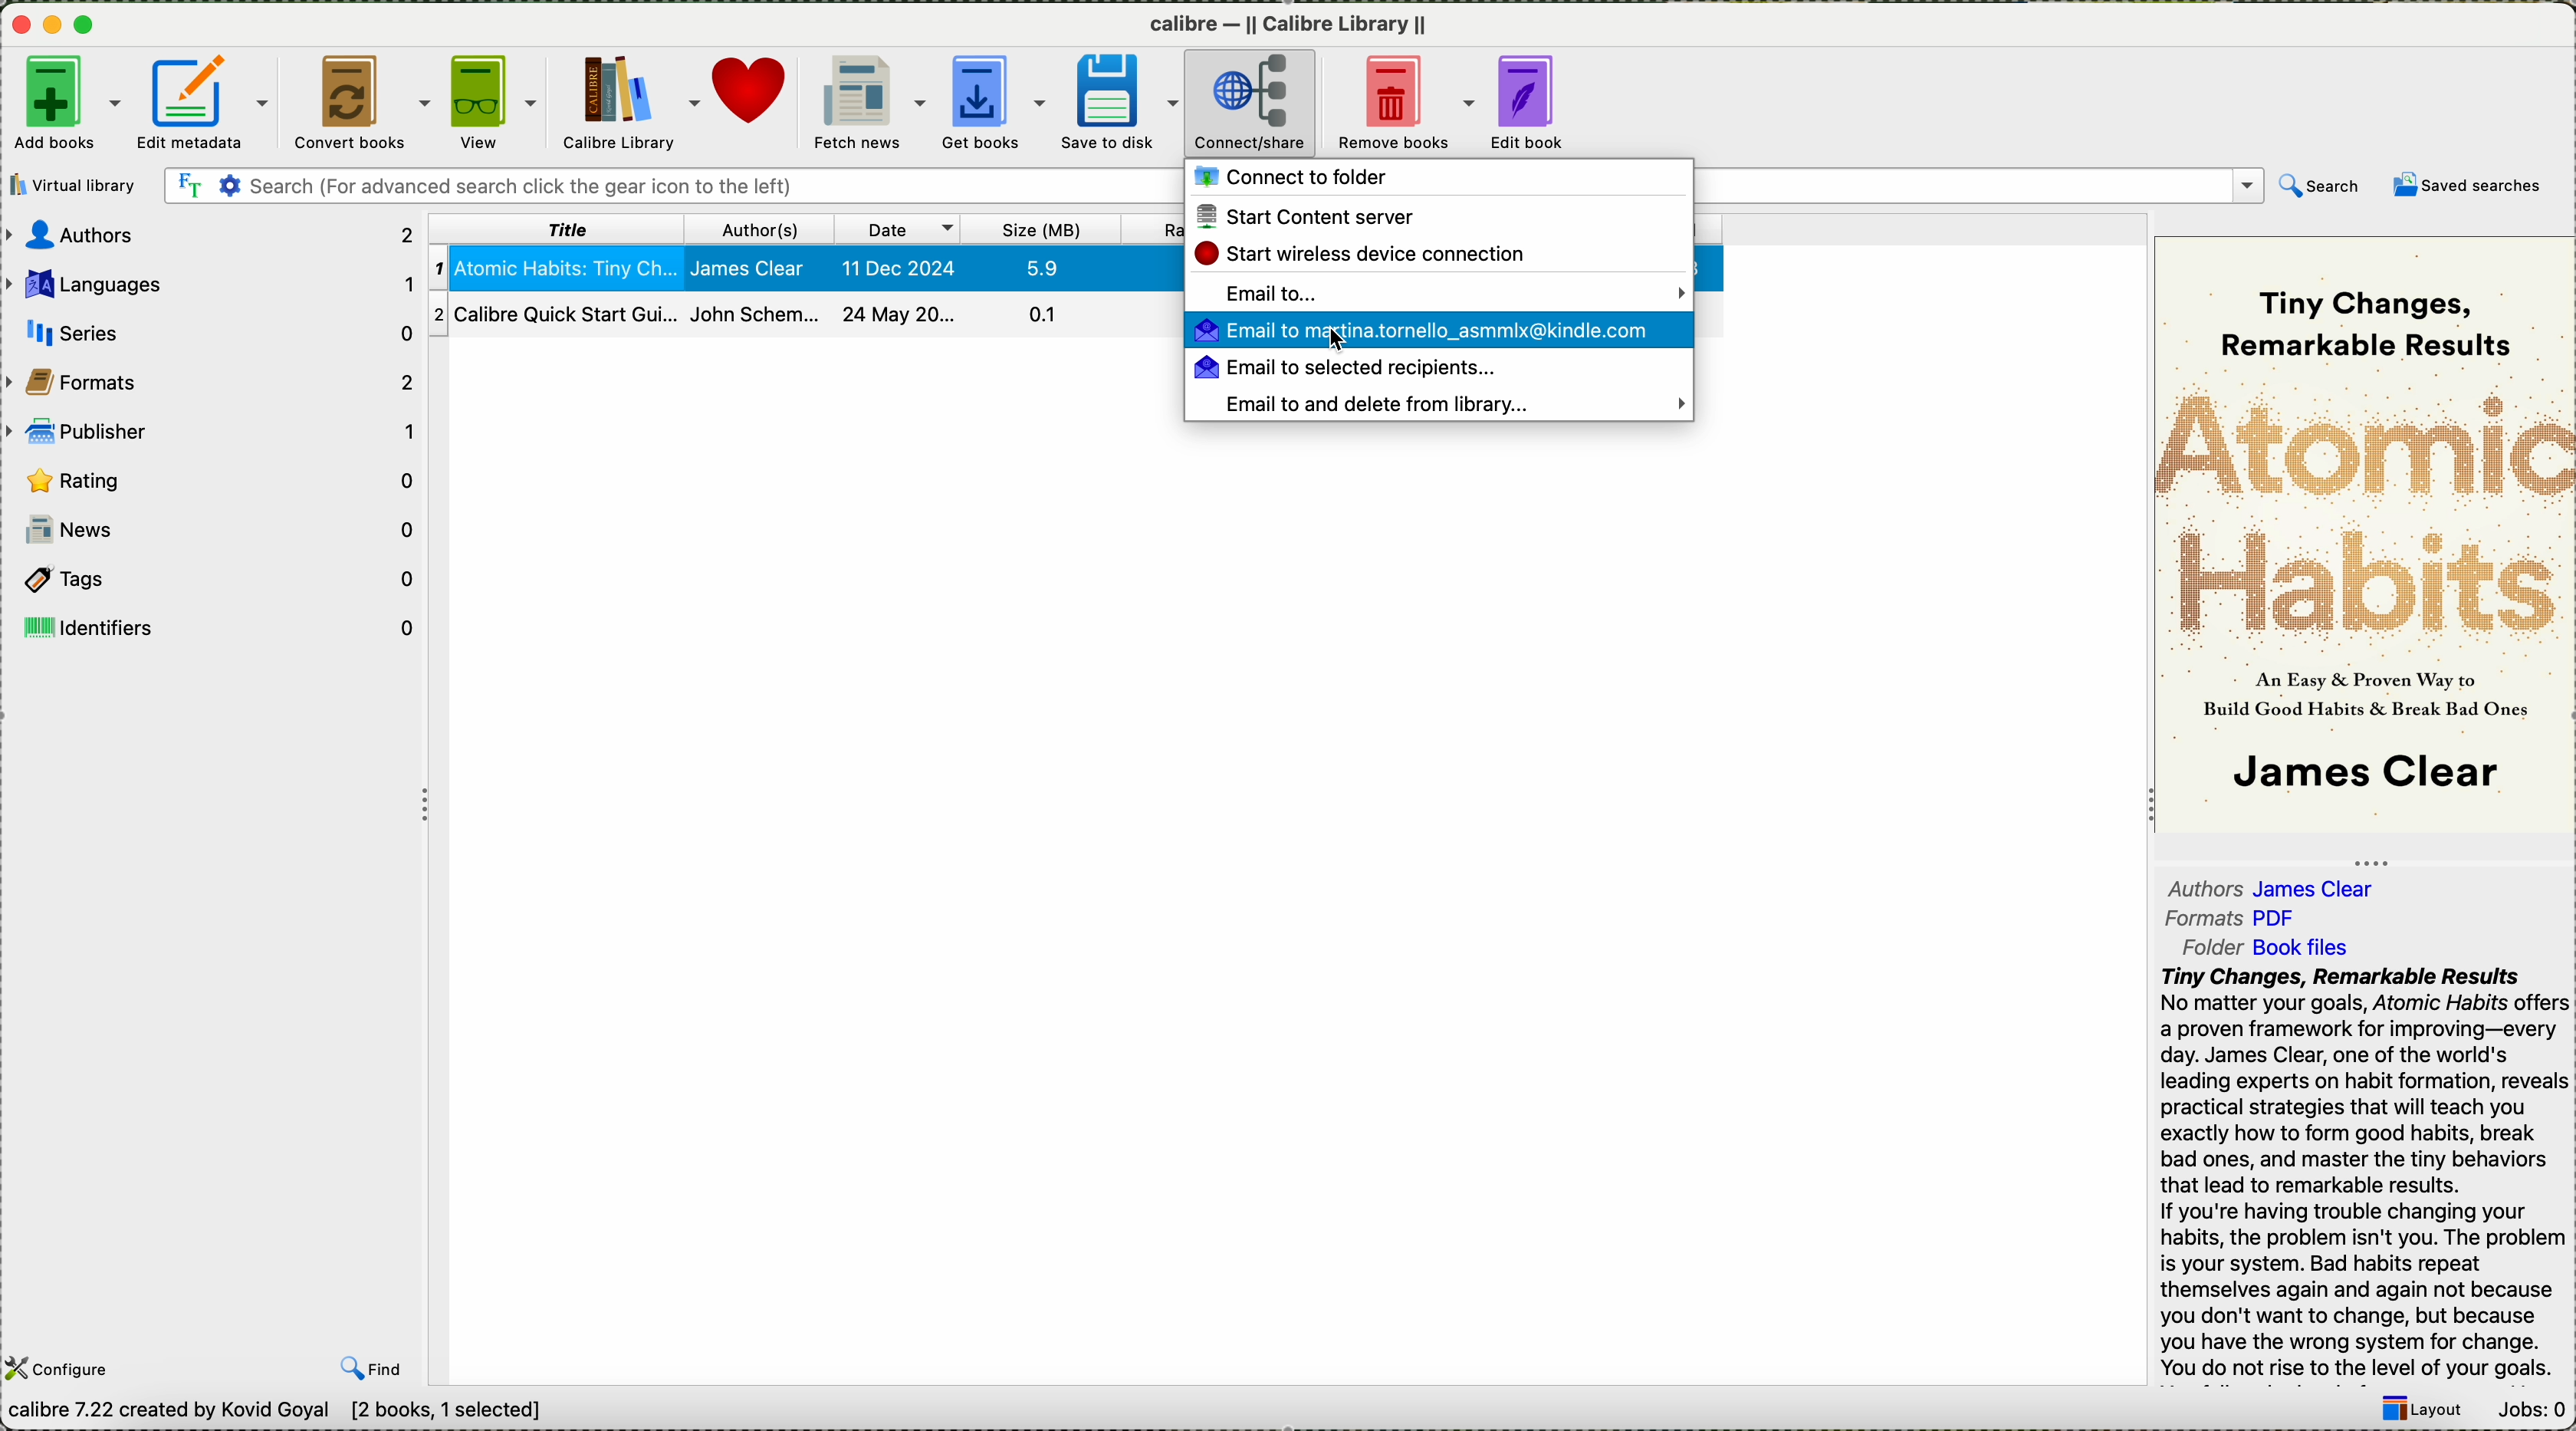 The height and width of the screenshot is (1431, 2576). Describe the element at coordinates (1288, 27) in the screenshot. I see `calibre` at that location.